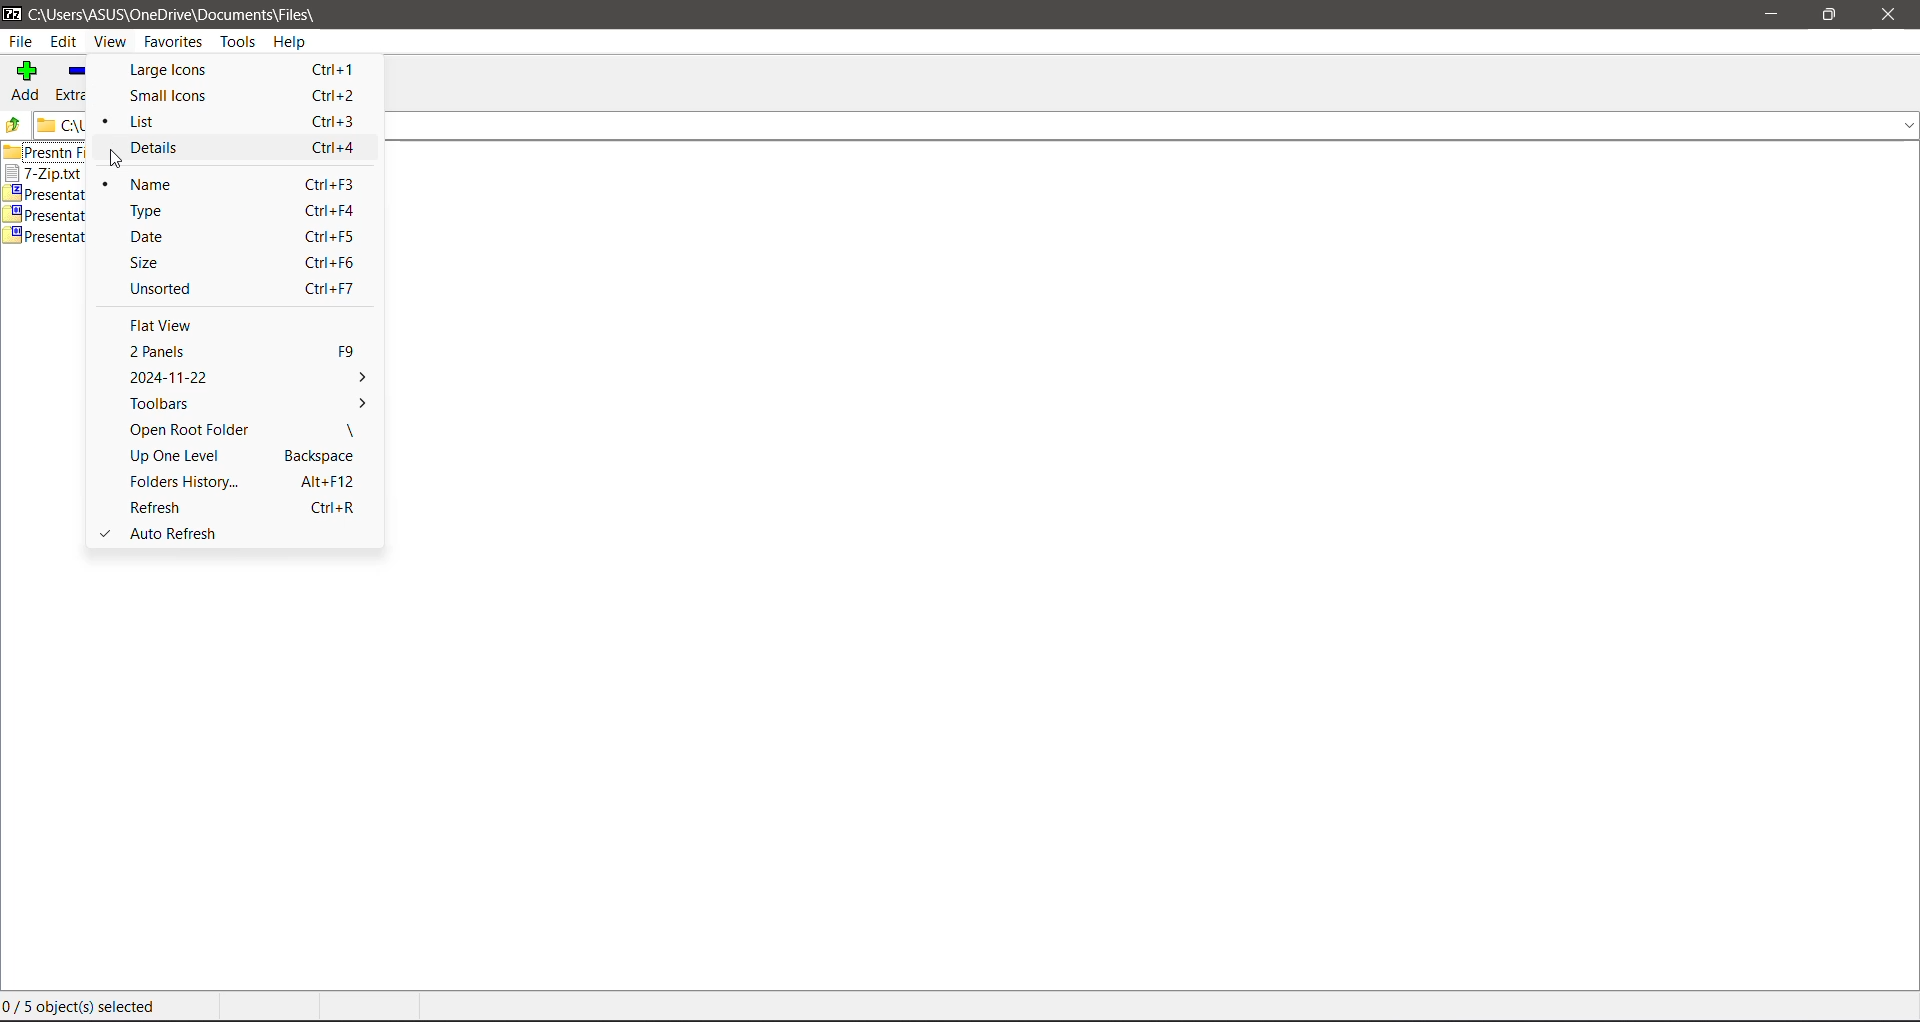 The width and height of the screenshot is (1920, 1022). I want to click on Unsorted, so click(236, 290).